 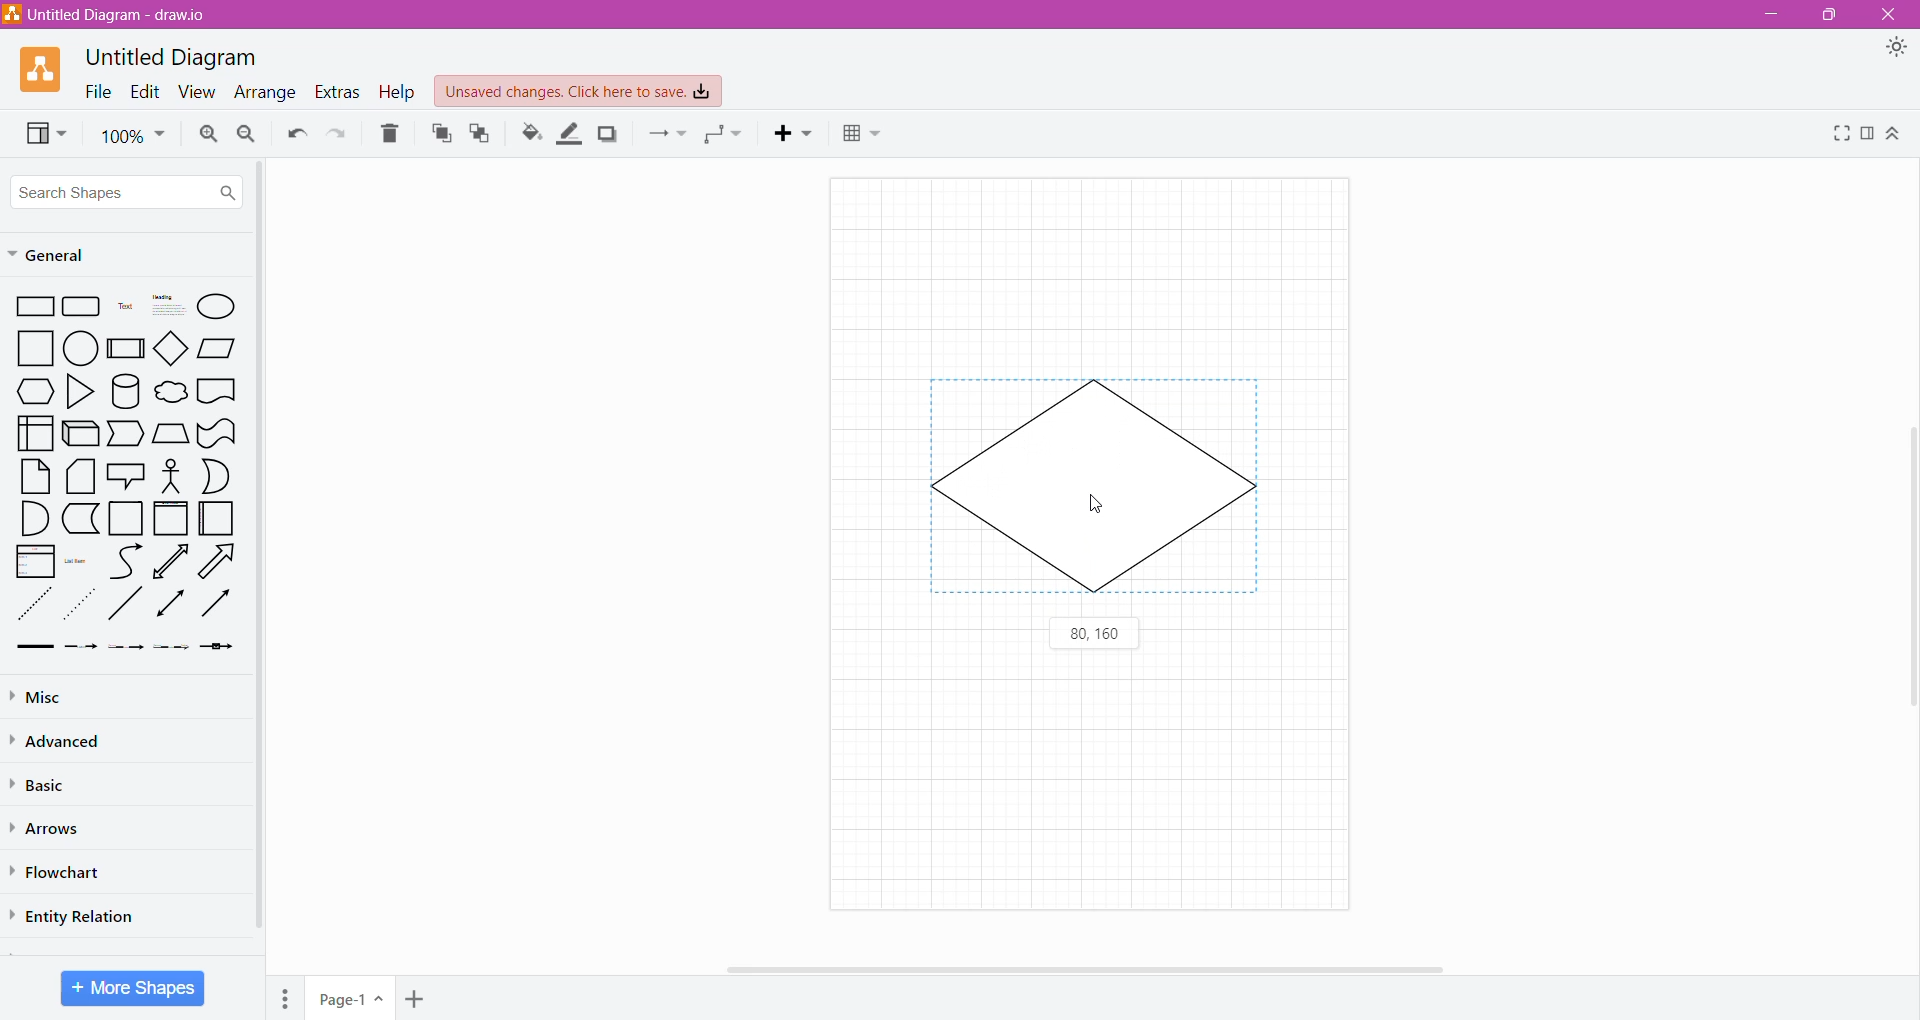 I want to click on Connection, so click(x=667, y=133).